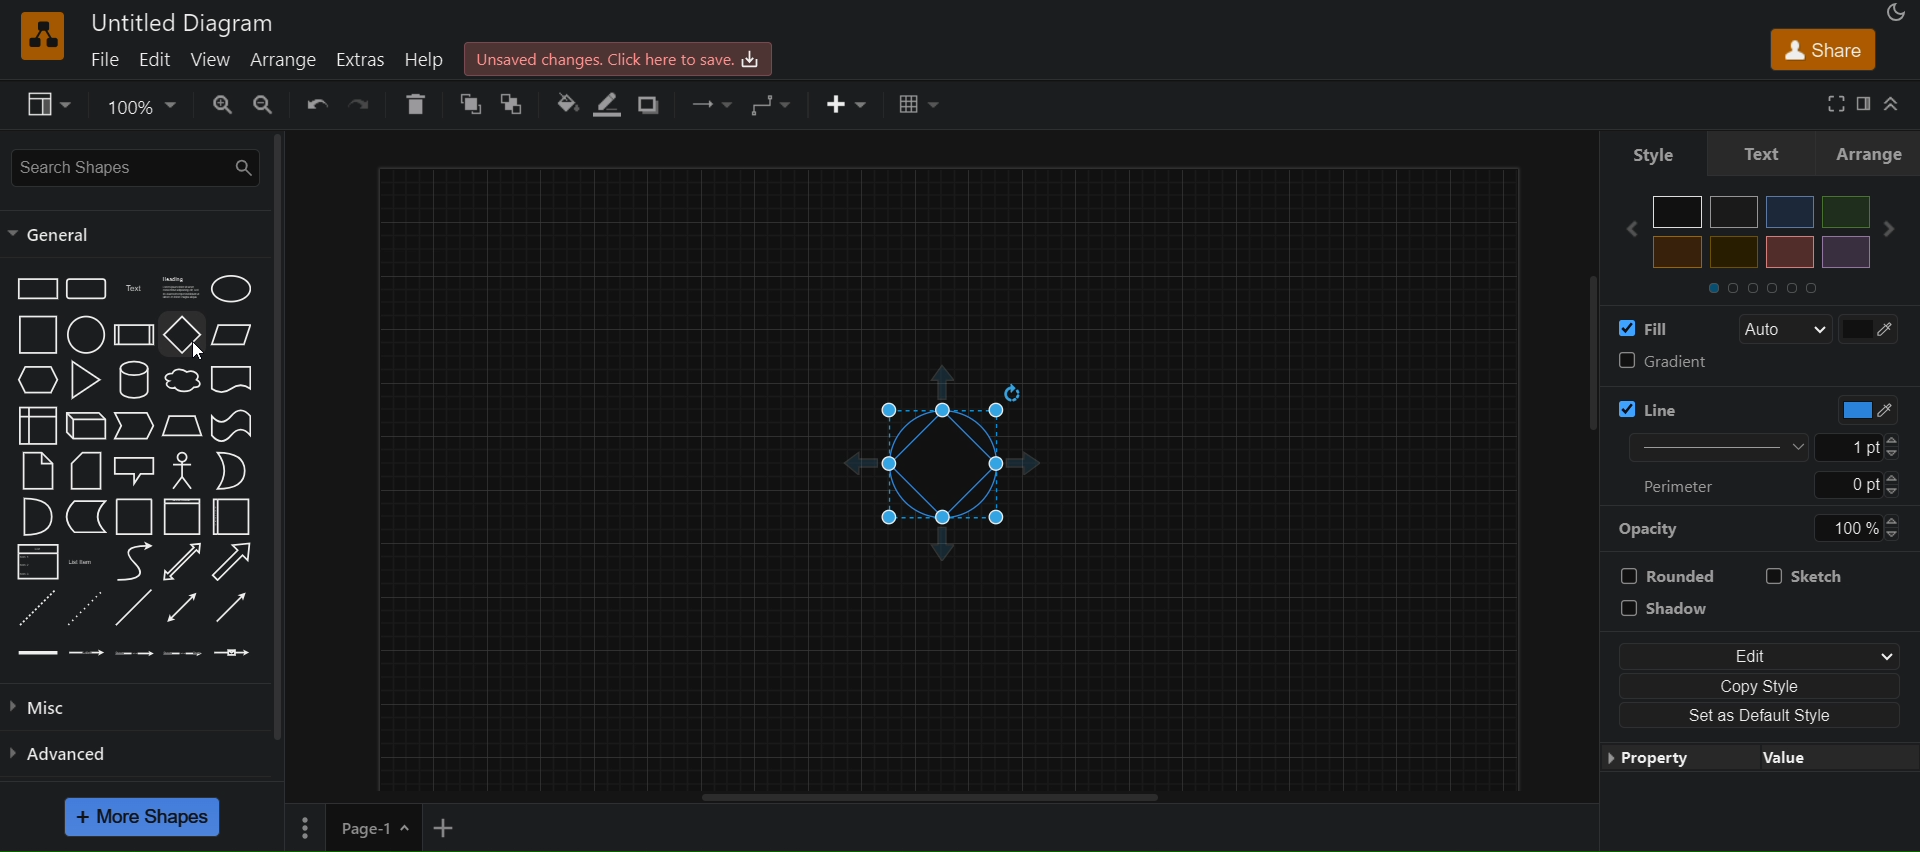 This screenshot has width=1920, height=852. What do you see at coordinates (931, 798) in the screenshot?
I see `horizontal scroll bar` at bounding box center [931, 798].